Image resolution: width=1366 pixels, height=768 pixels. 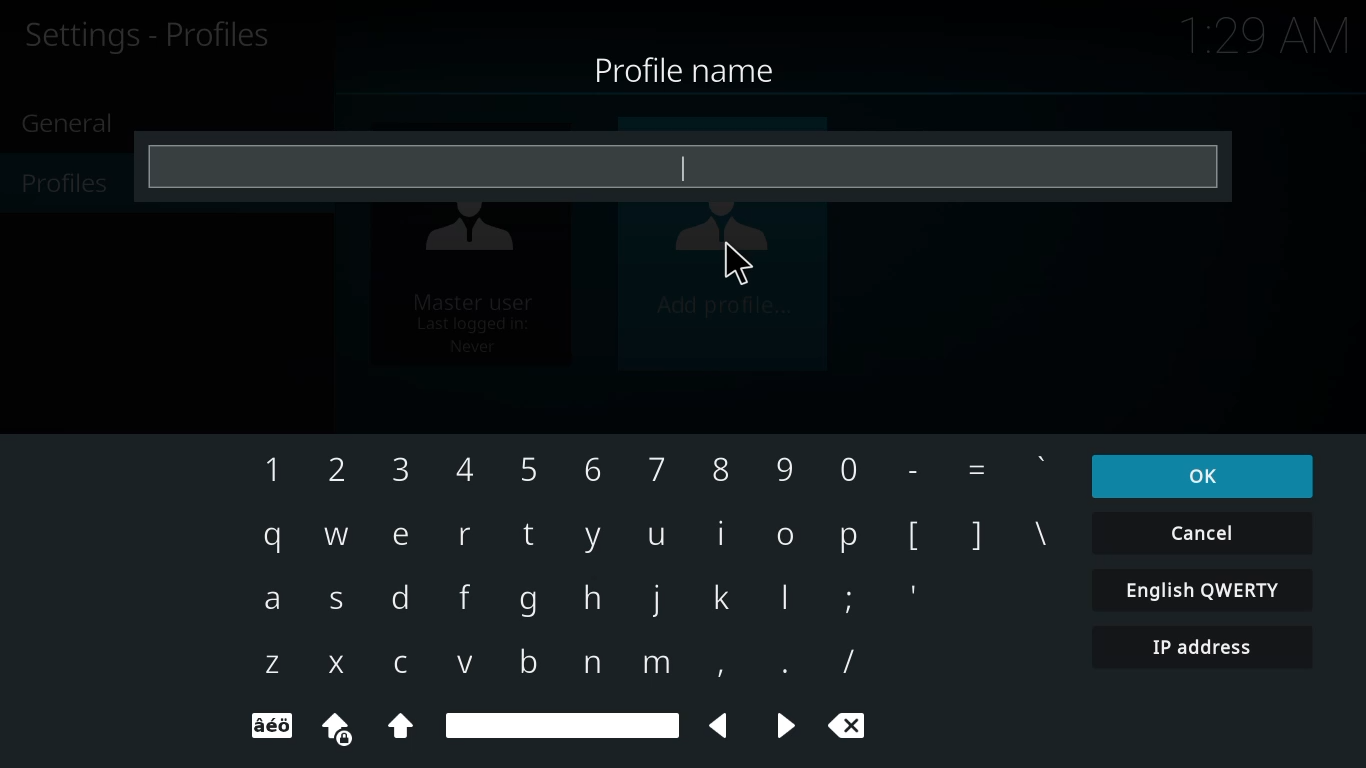 What do you see at coordinates (917, 538) in the screenshot?
I see `[` at bounding box center [917, 538].